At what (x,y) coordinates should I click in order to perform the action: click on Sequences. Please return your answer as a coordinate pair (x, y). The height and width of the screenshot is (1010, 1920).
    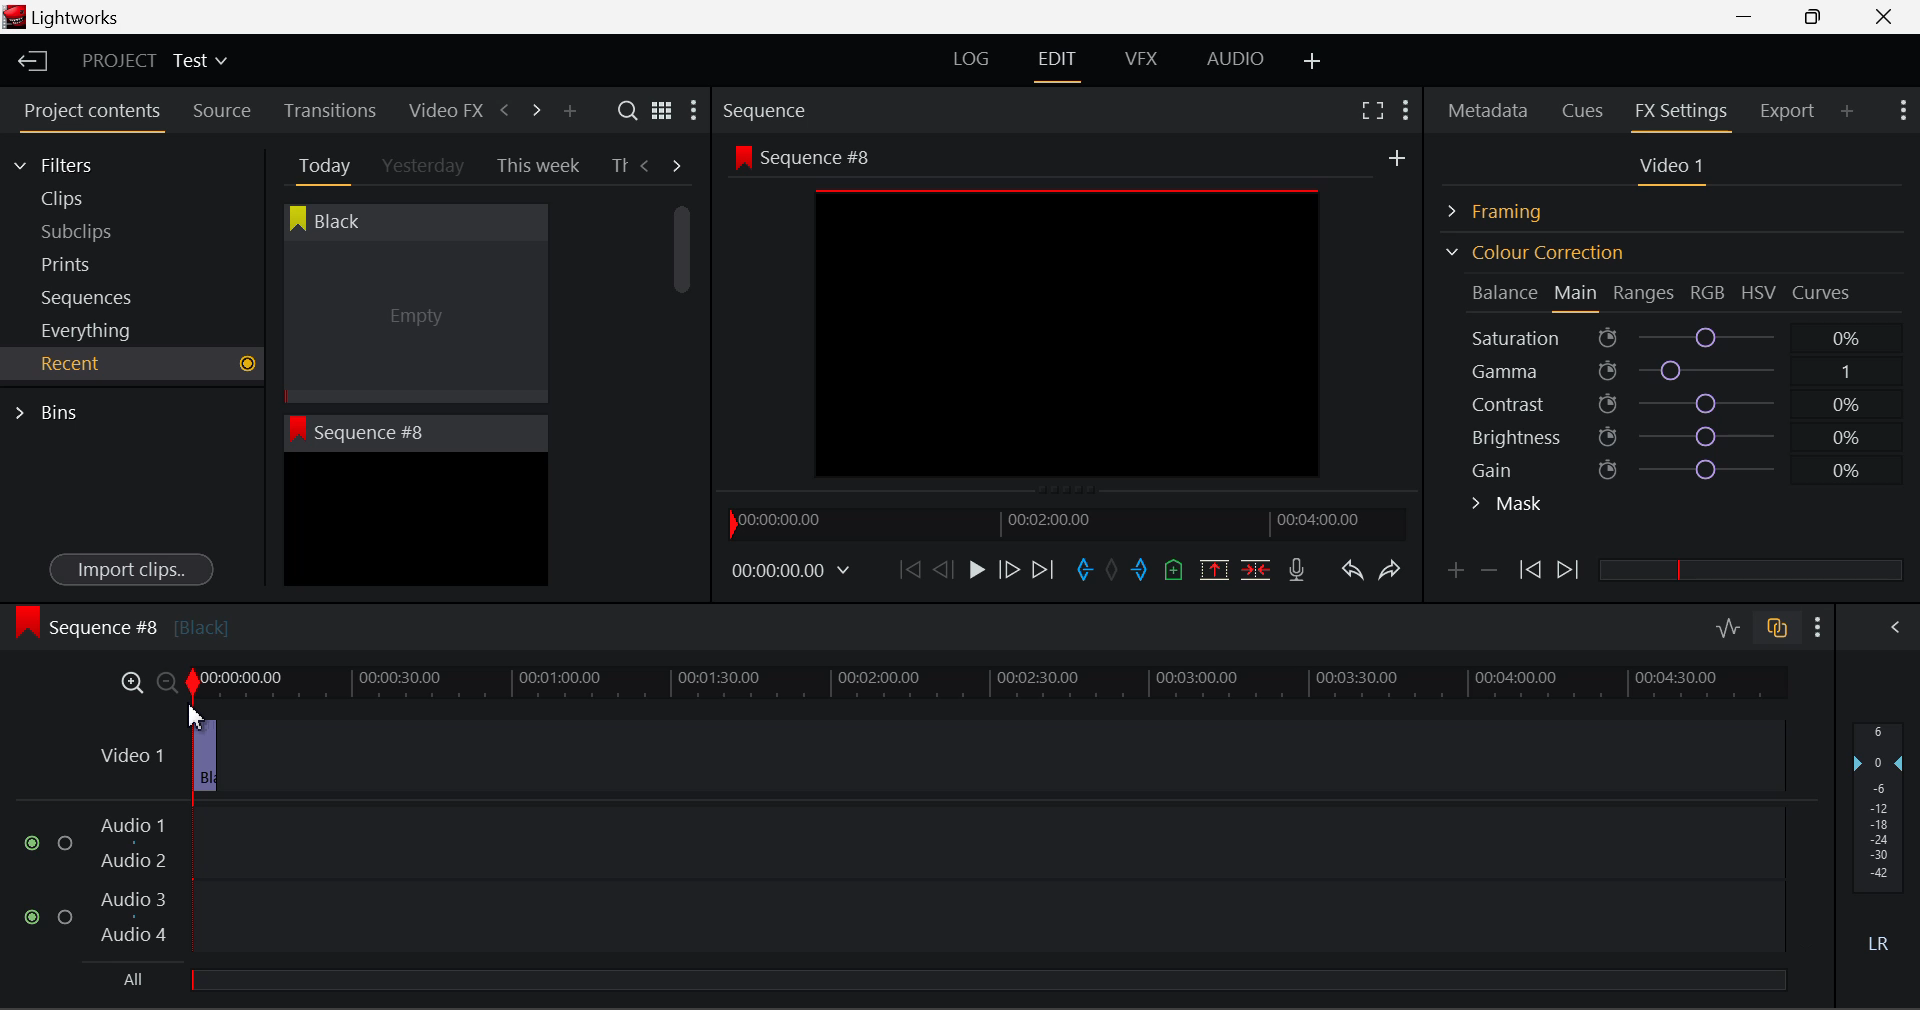
    Looking at the image, I should click on (92, 295).